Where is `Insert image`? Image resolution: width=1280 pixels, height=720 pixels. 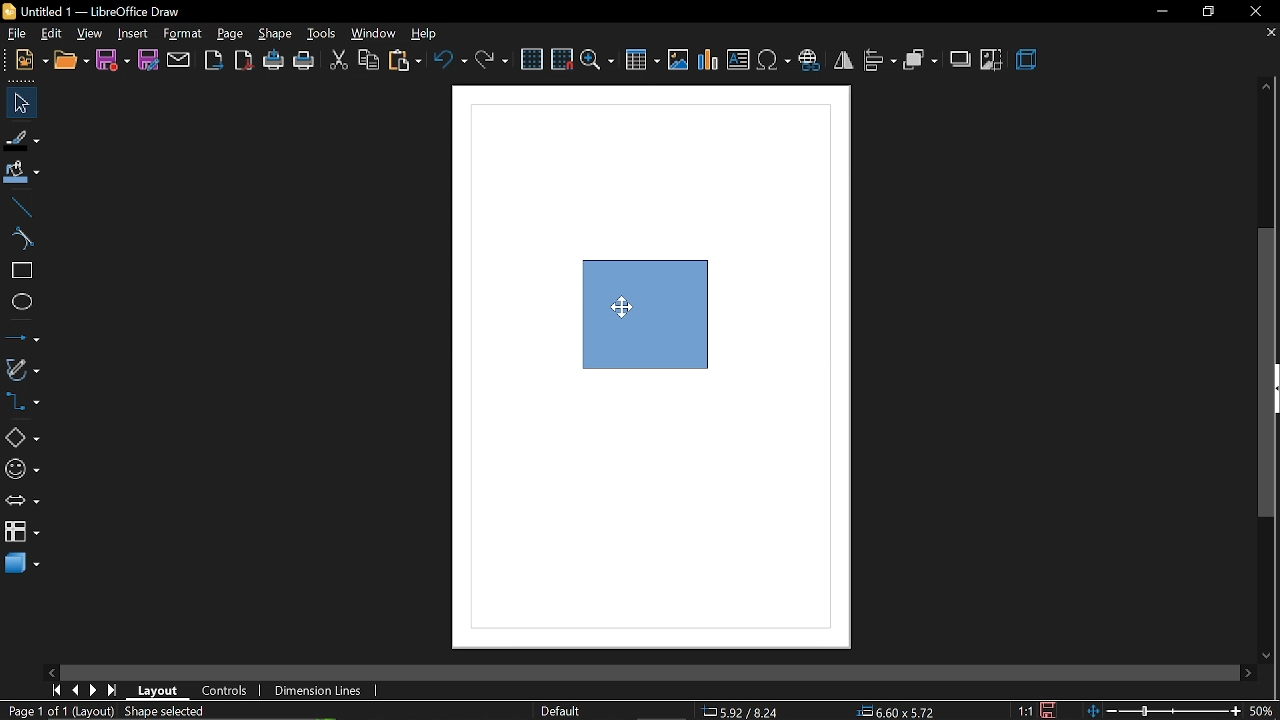 Insert image is located at coordinates (678, 60).